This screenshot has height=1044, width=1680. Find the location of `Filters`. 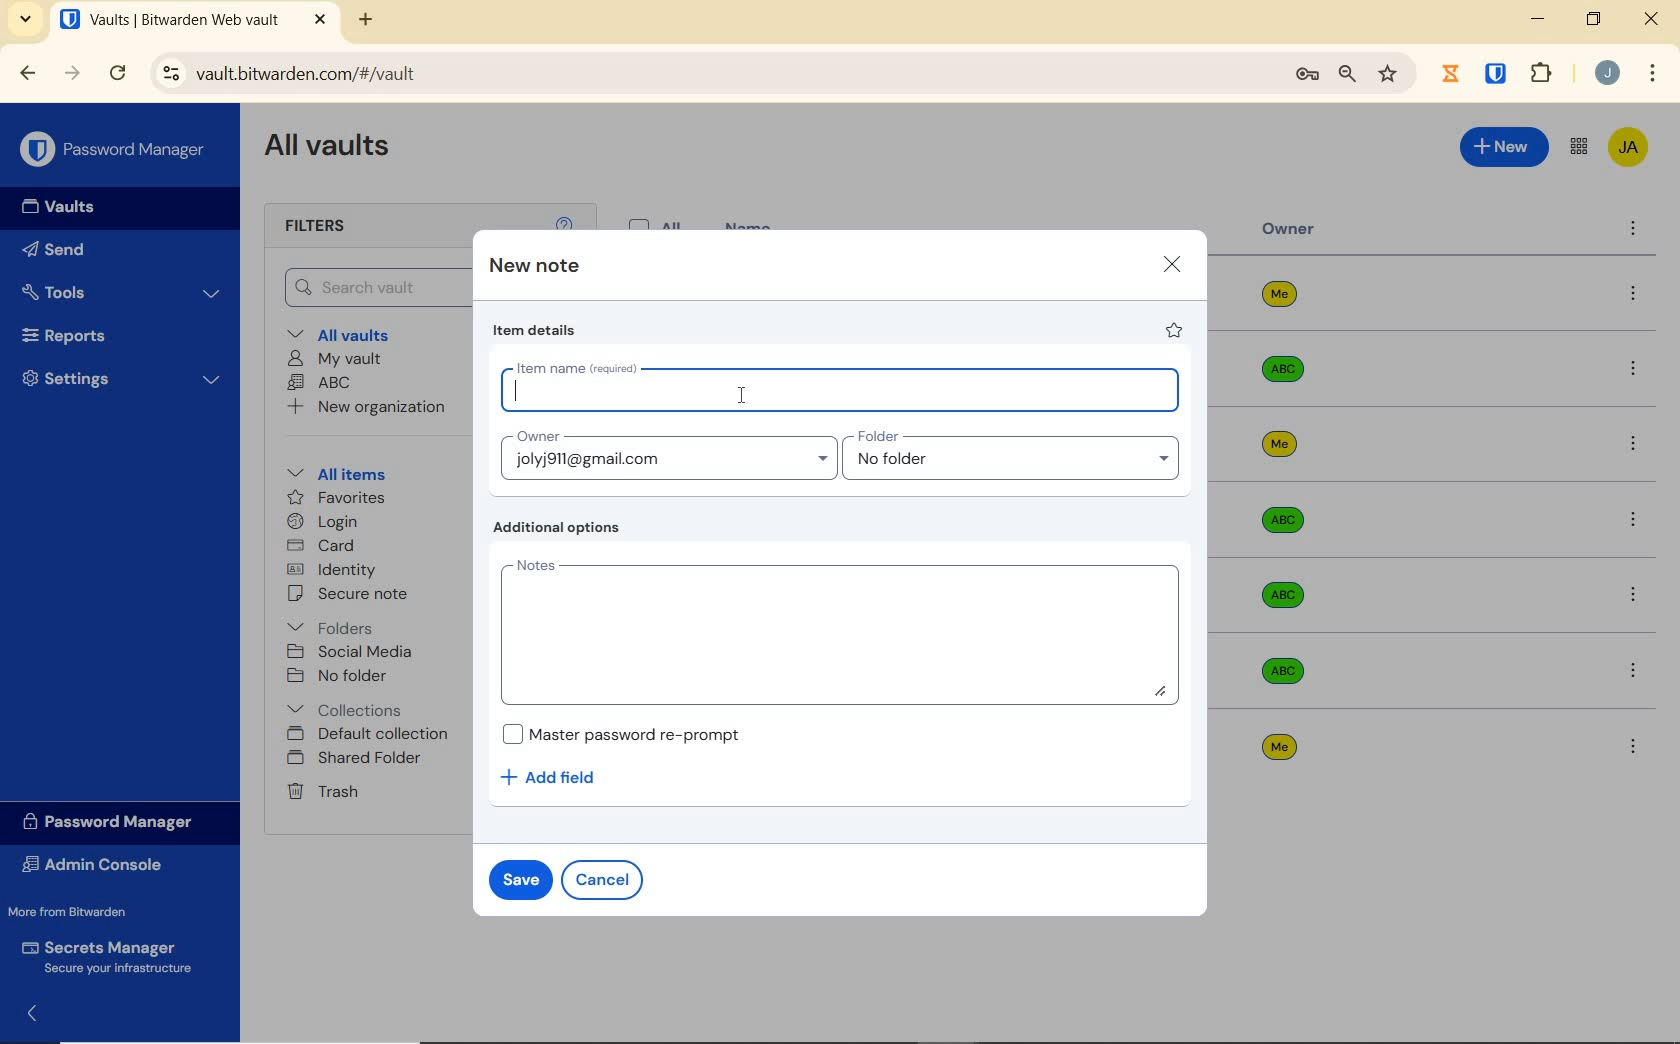

Filters is located at coordinates (319, 227).